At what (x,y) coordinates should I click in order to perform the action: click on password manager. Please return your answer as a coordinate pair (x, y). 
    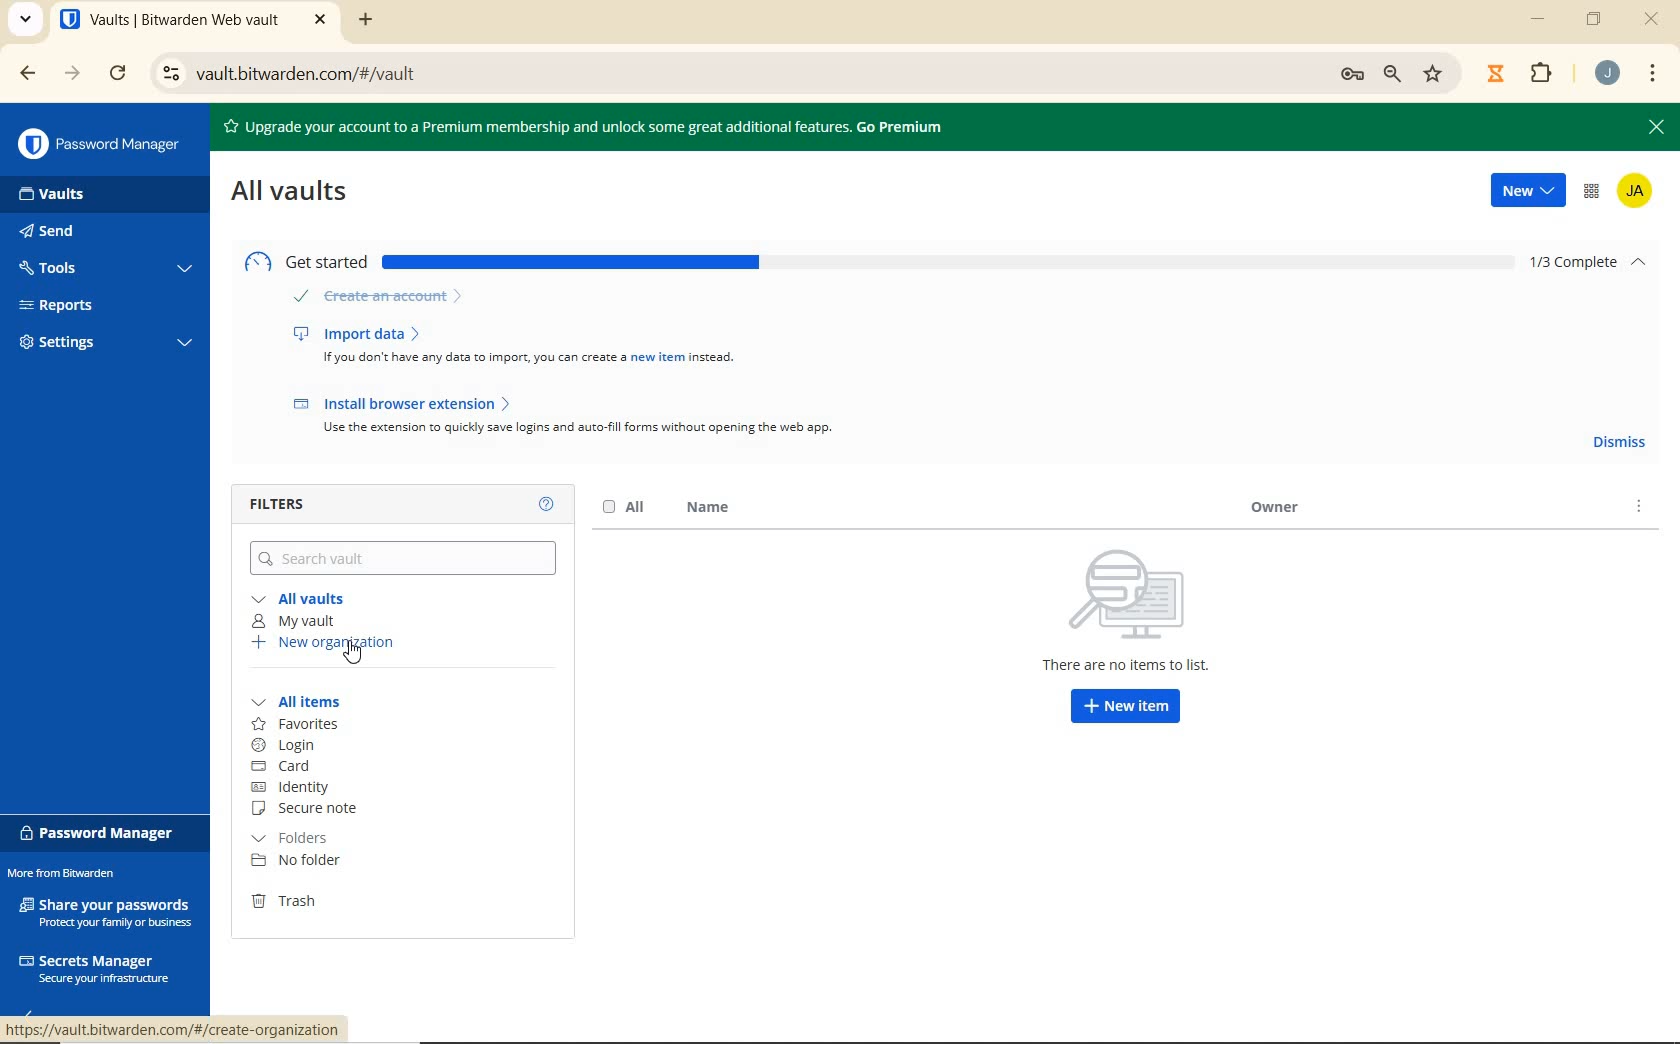
    Looking at the image, I should click on (101, 833).